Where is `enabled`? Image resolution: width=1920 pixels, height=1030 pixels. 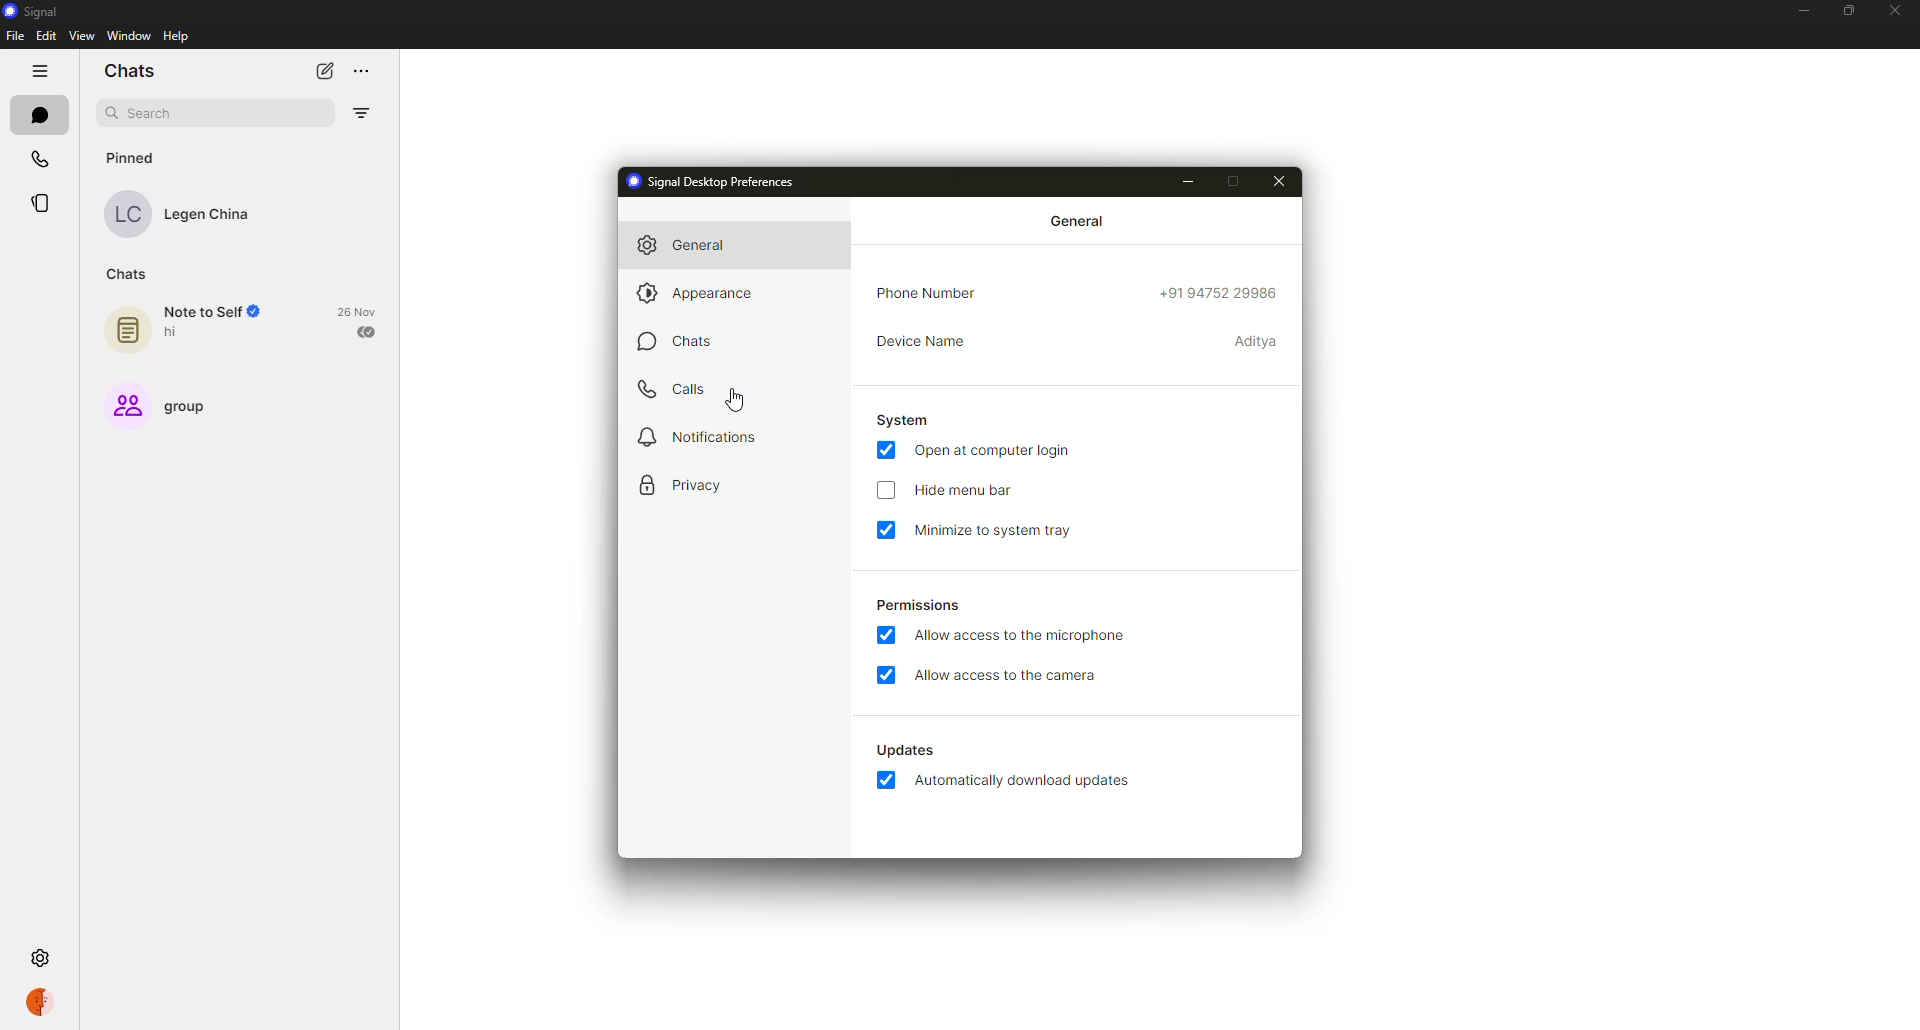
enabled is located at coordinates (886, 636).